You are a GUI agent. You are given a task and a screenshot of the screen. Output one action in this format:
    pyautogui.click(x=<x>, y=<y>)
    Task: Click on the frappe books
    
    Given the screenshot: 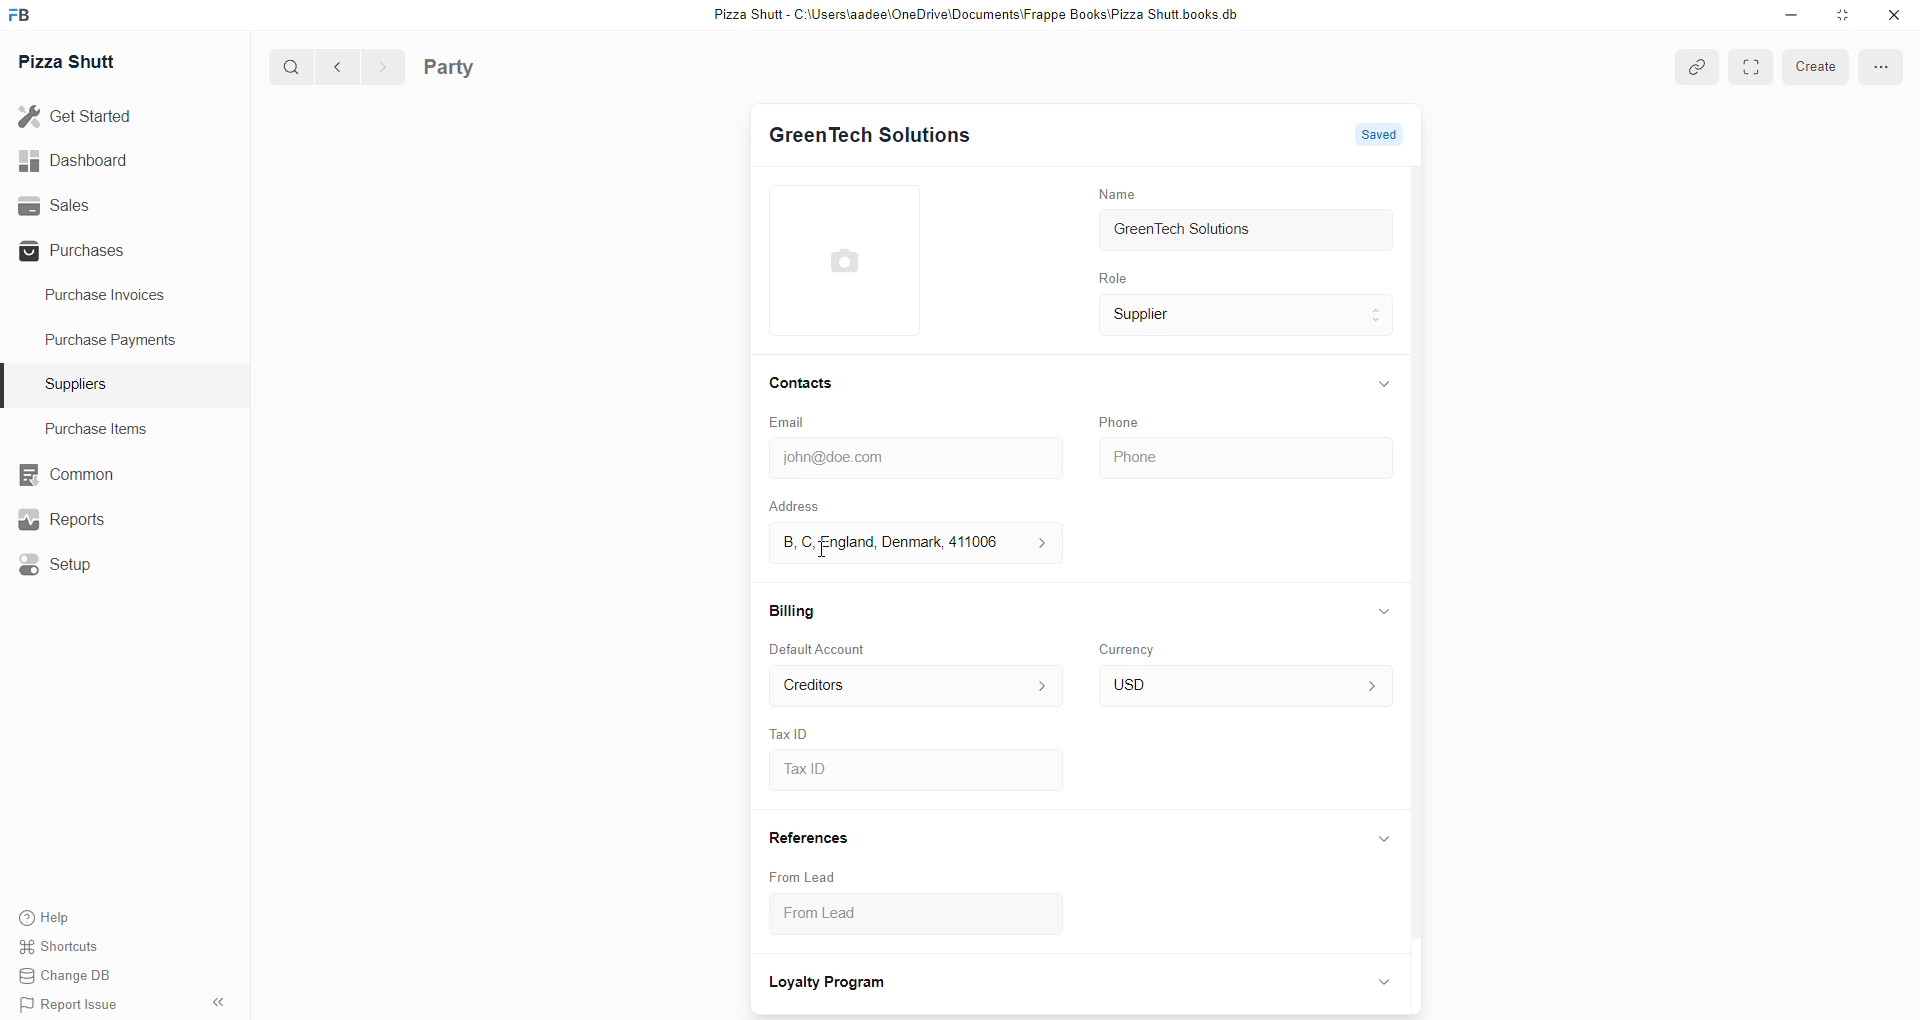 What is the action you would take?
    pyautogui.click(x=26, y=16)
    